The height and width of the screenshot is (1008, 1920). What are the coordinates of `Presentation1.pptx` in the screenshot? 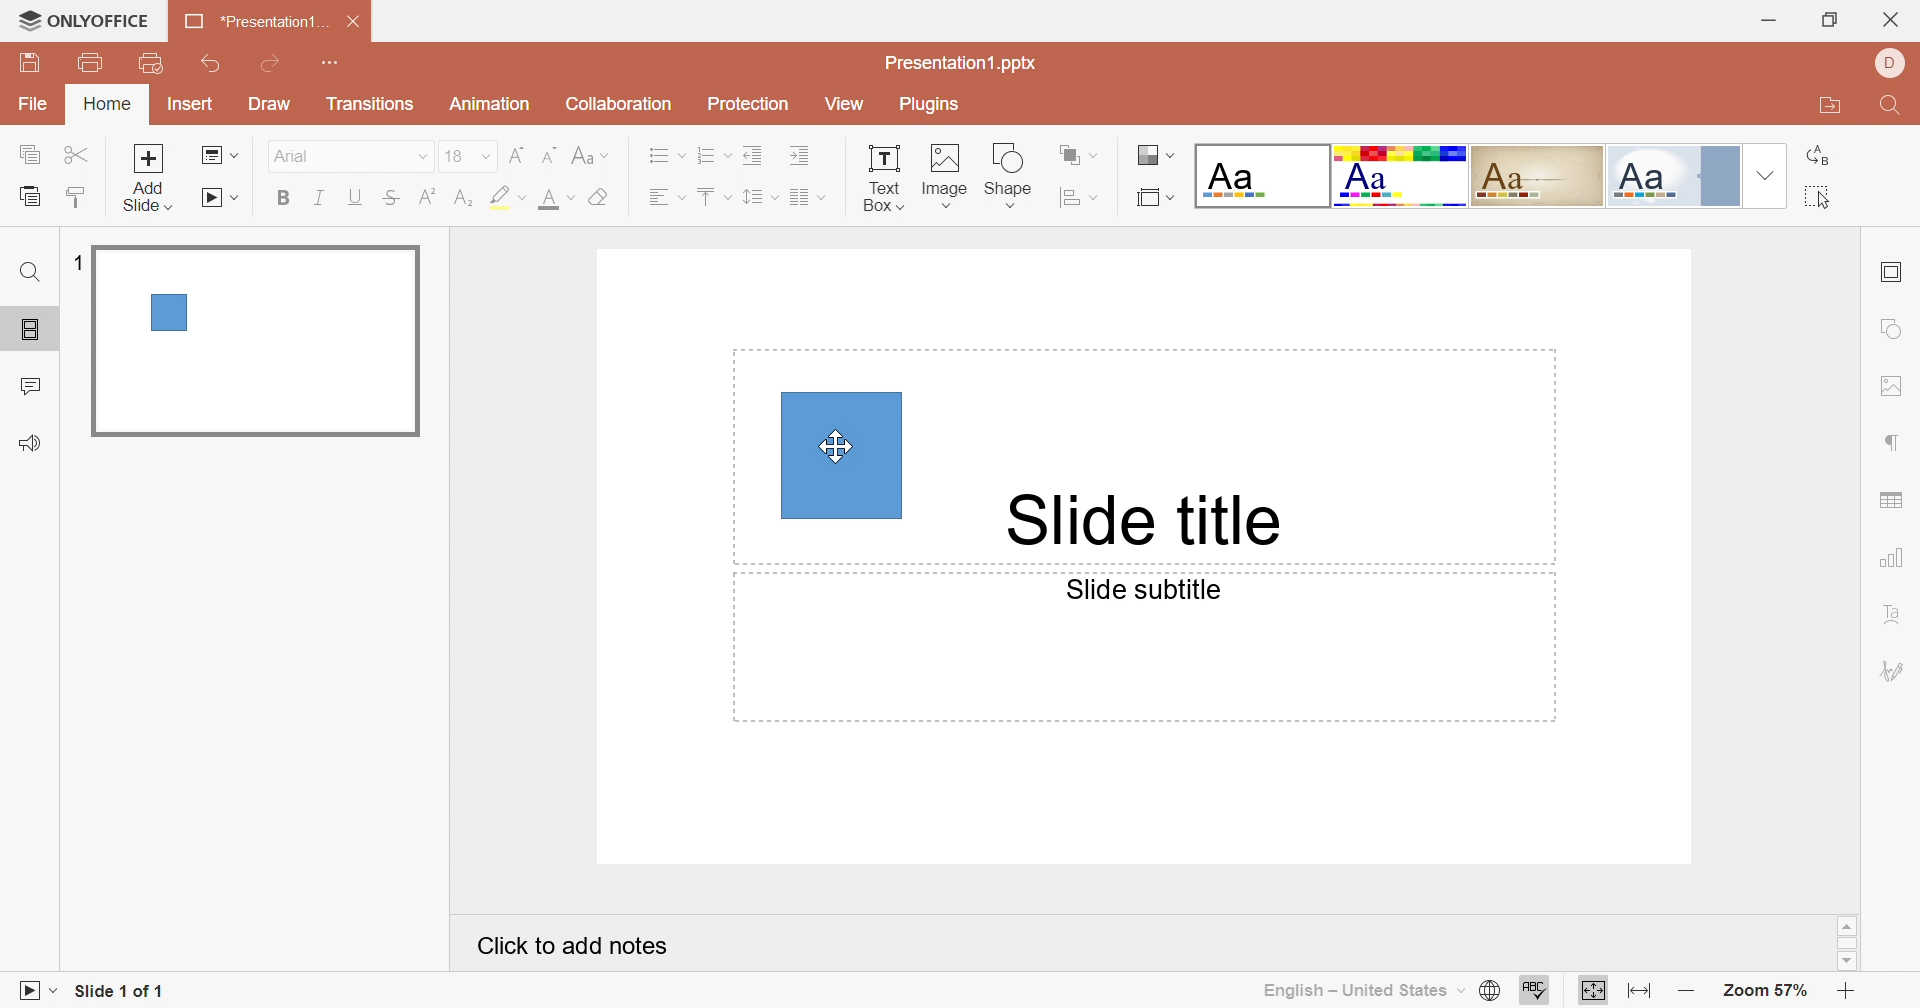 It's located at (970, 65).